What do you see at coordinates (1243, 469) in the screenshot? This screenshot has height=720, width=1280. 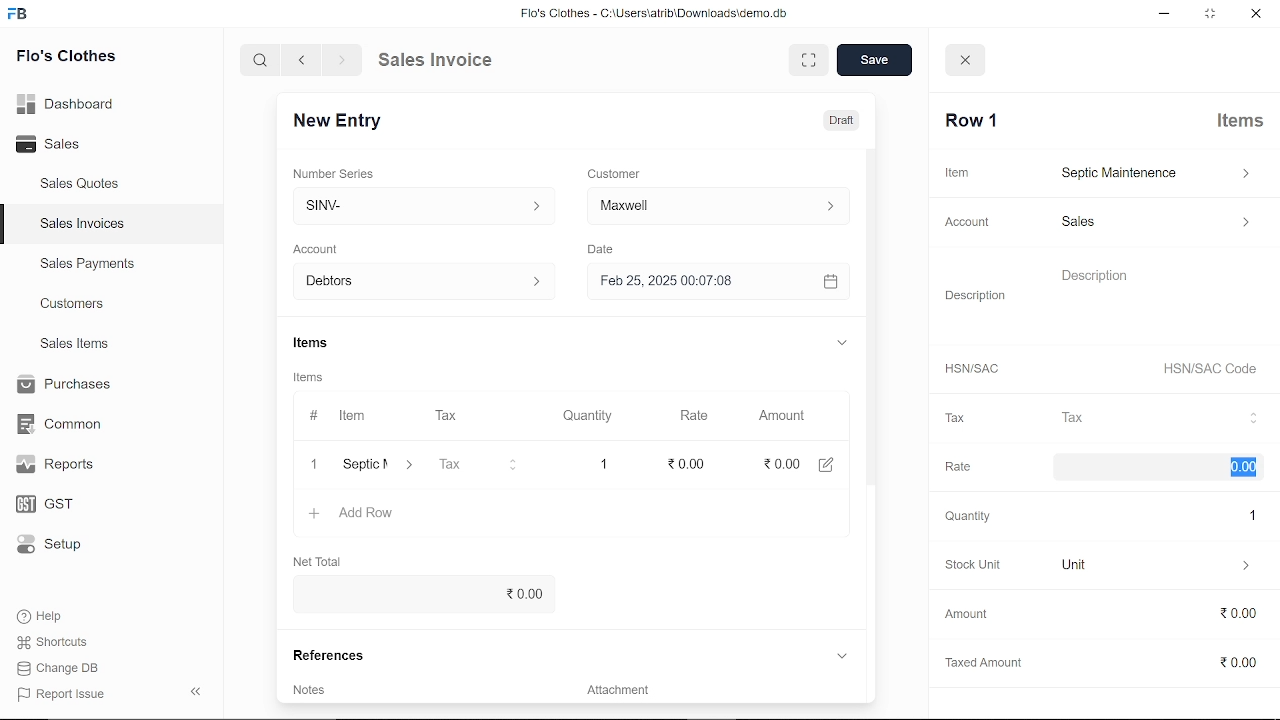 I see `cursor` at bounding box center [1243, 469].